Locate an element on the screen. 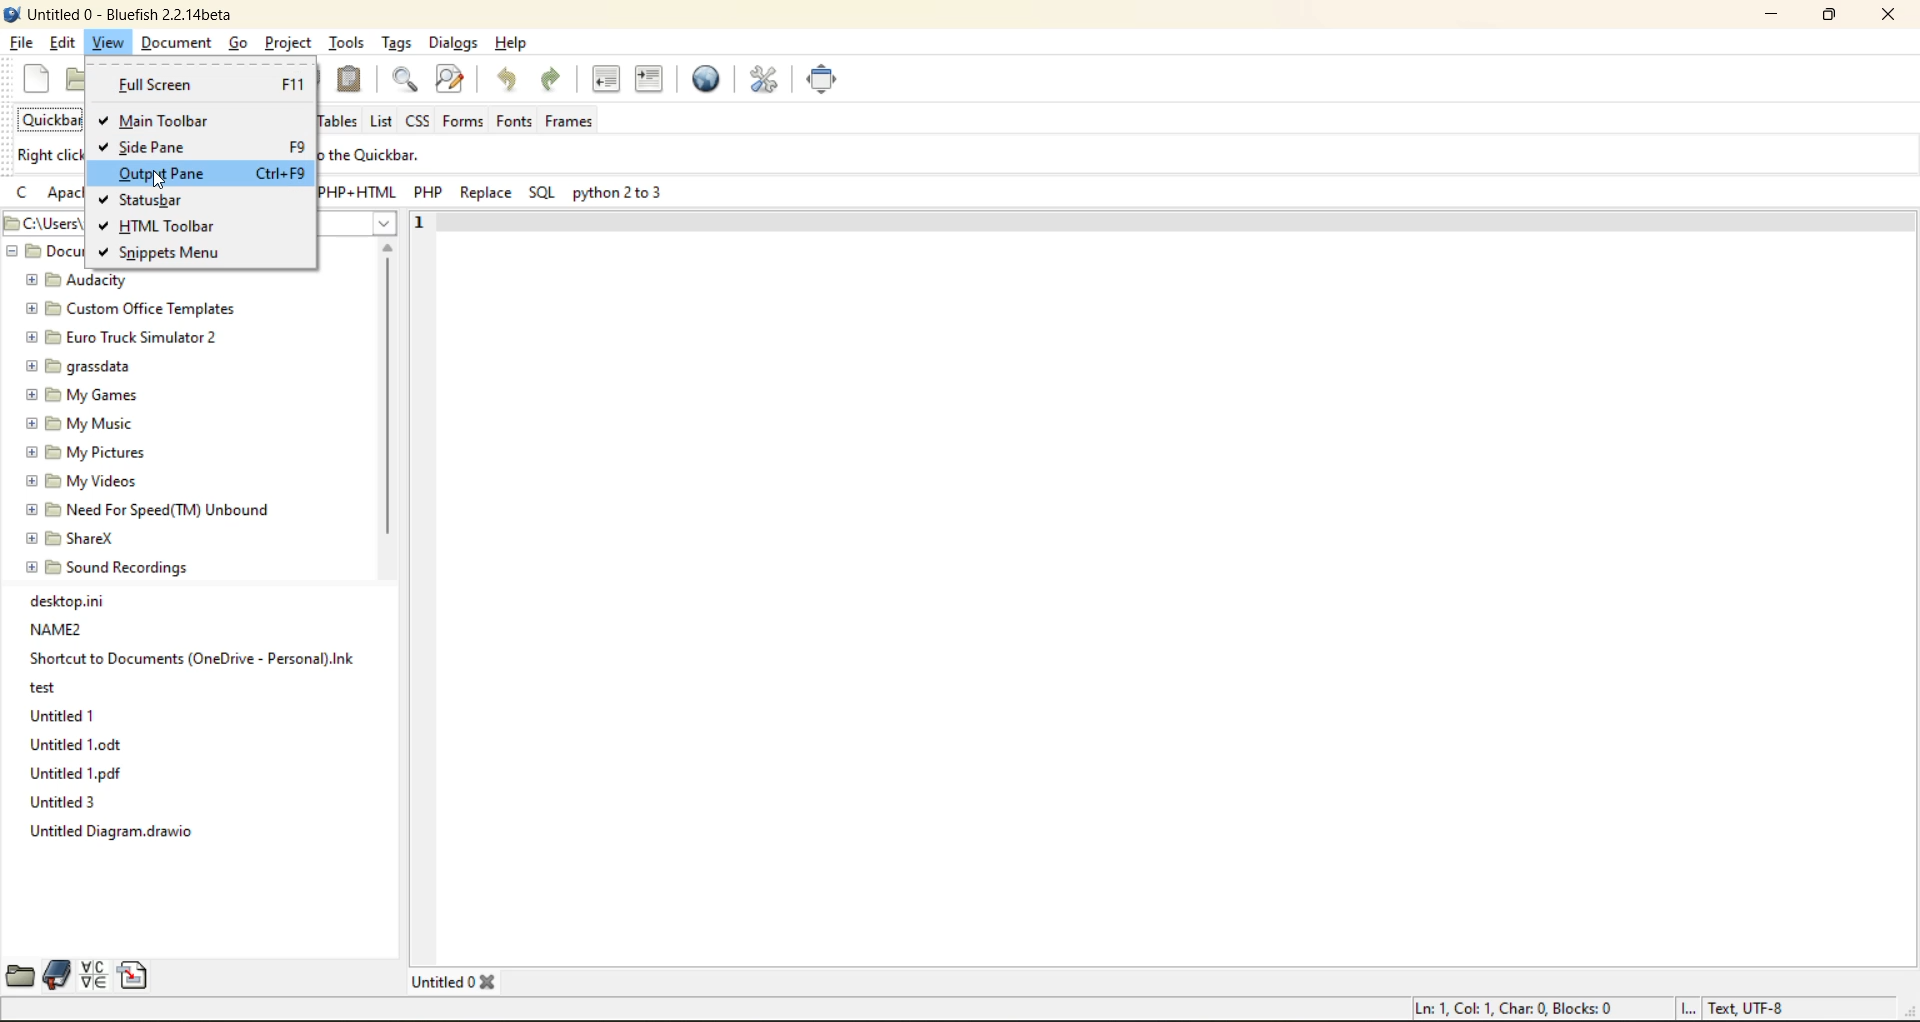 This screenshot has height=1022, width=1920. indent is located at coordinates (648, 82).